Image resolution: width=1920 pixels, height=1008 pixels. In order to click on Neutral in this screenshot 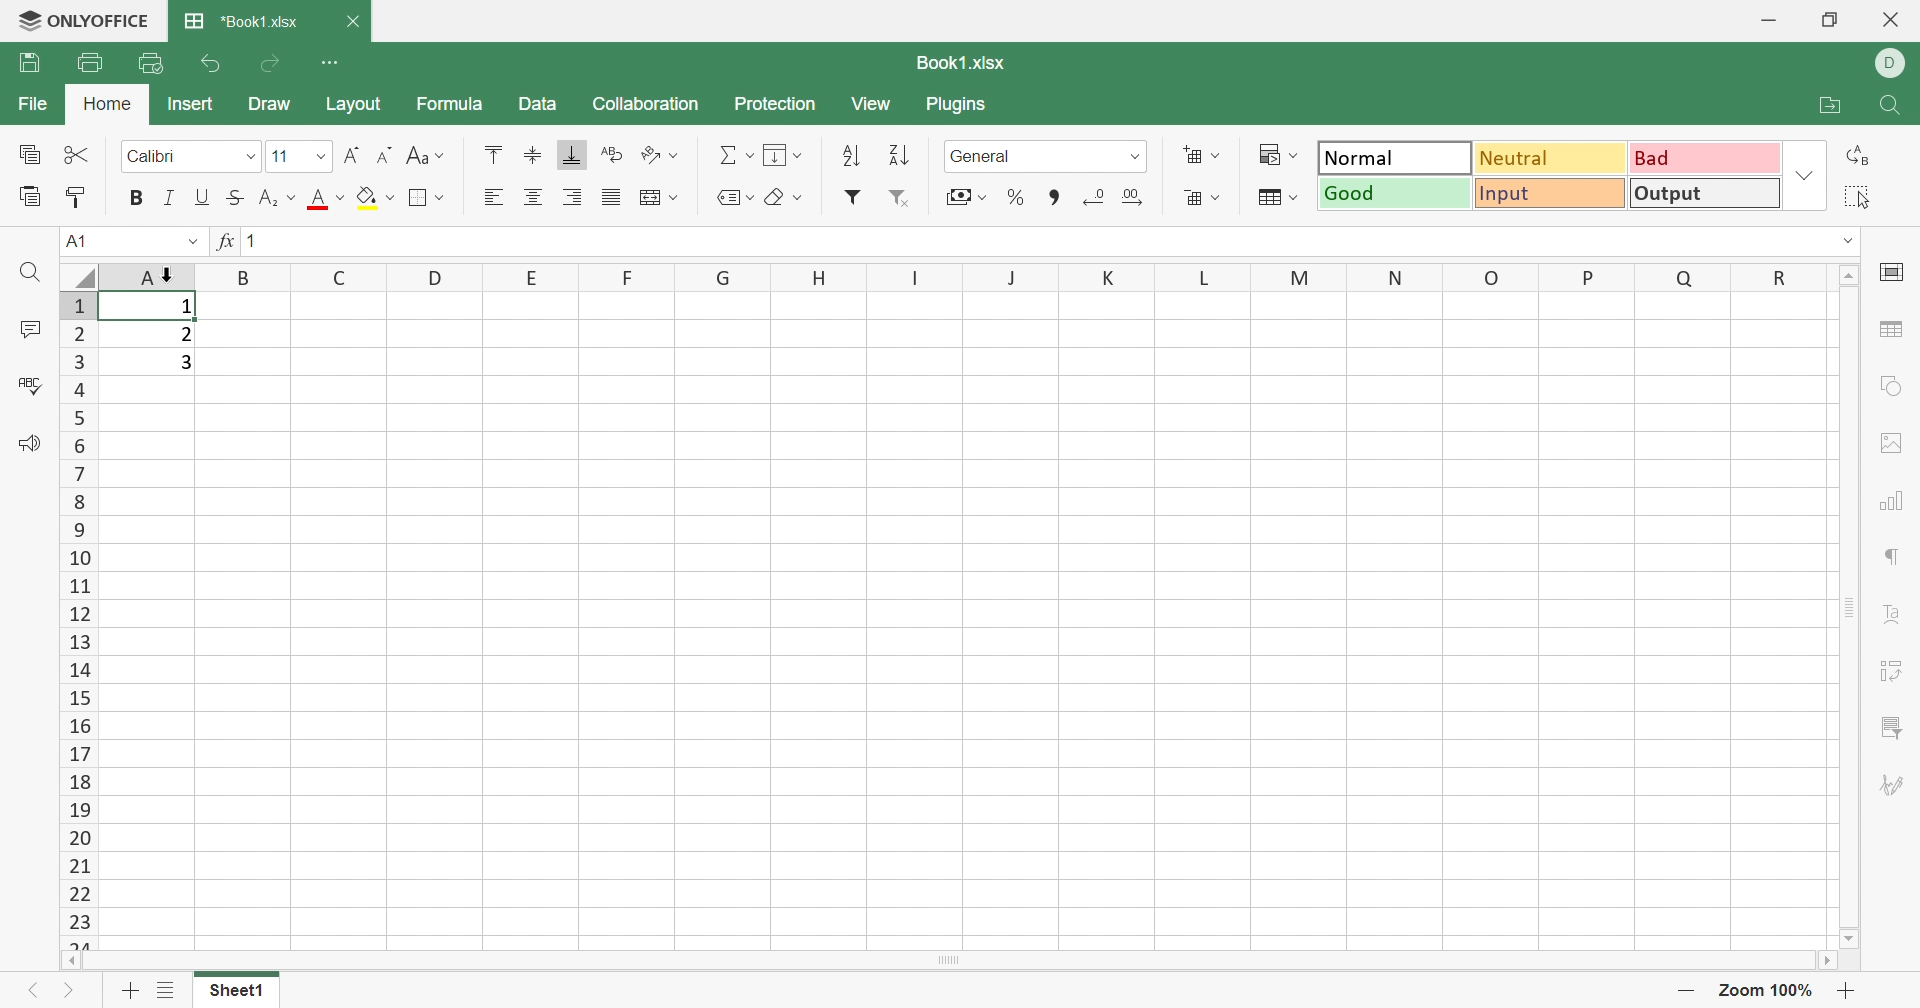, I will do `click(1553, 157)`.